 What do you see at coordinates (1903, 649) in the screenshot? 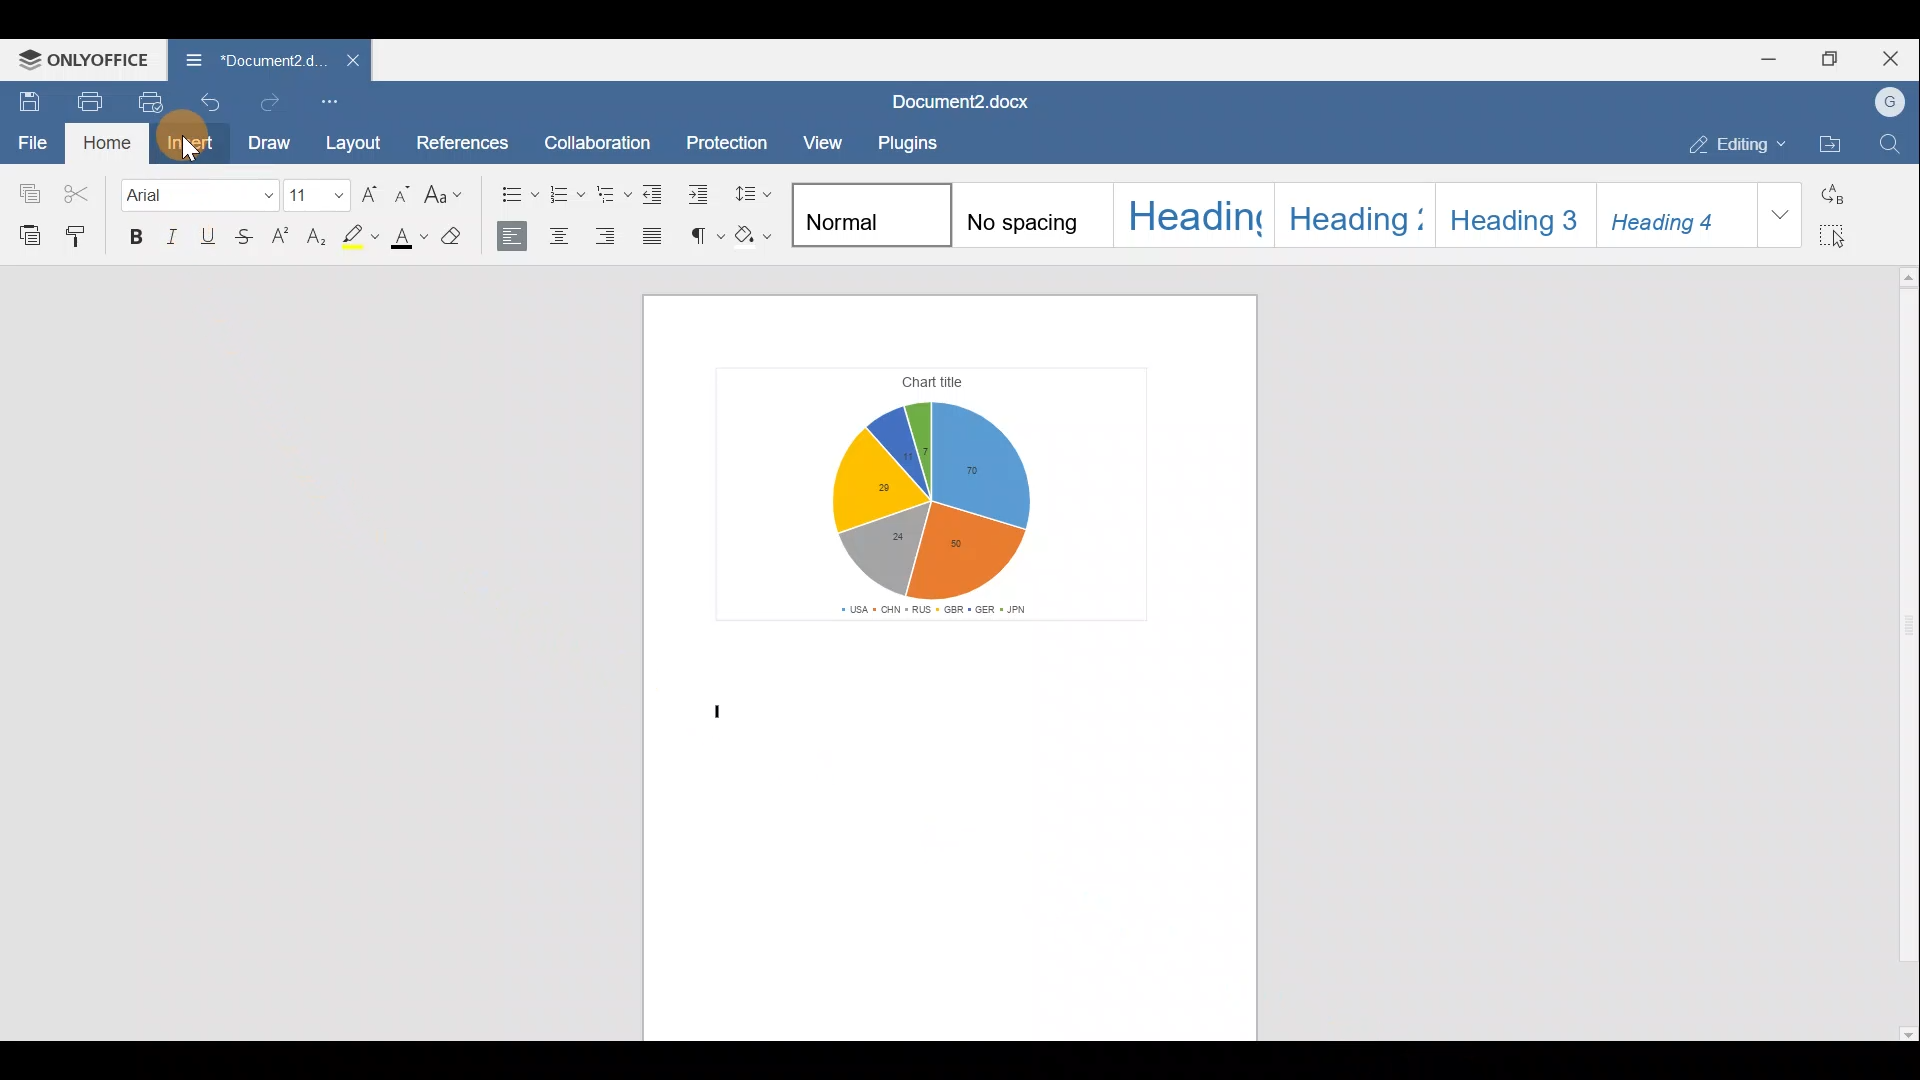
I see `Scroll bar` at bounding box center [1903, 649].